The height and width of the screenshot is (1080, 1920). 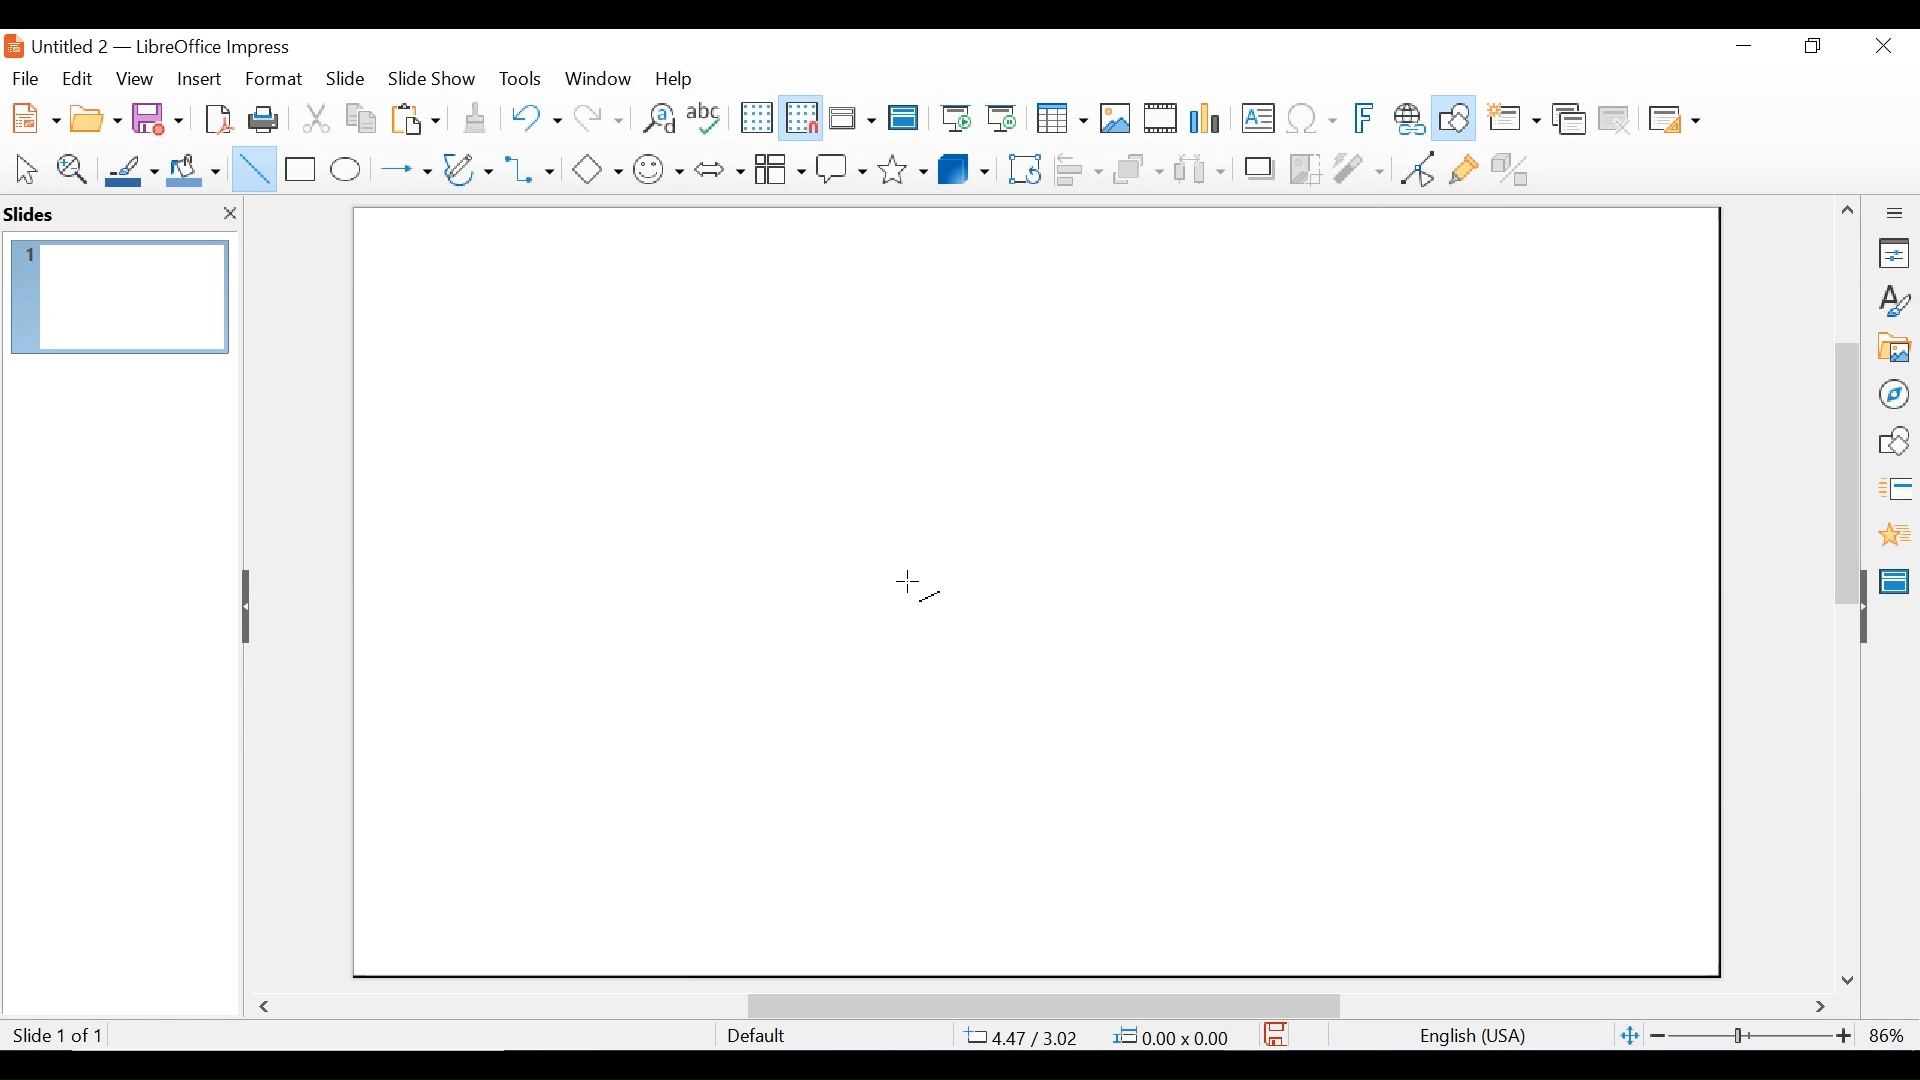 What do you see at coordinates (1135, 167) in the screenshot?
I see `Arrange` at bounding box center [1135, 167].